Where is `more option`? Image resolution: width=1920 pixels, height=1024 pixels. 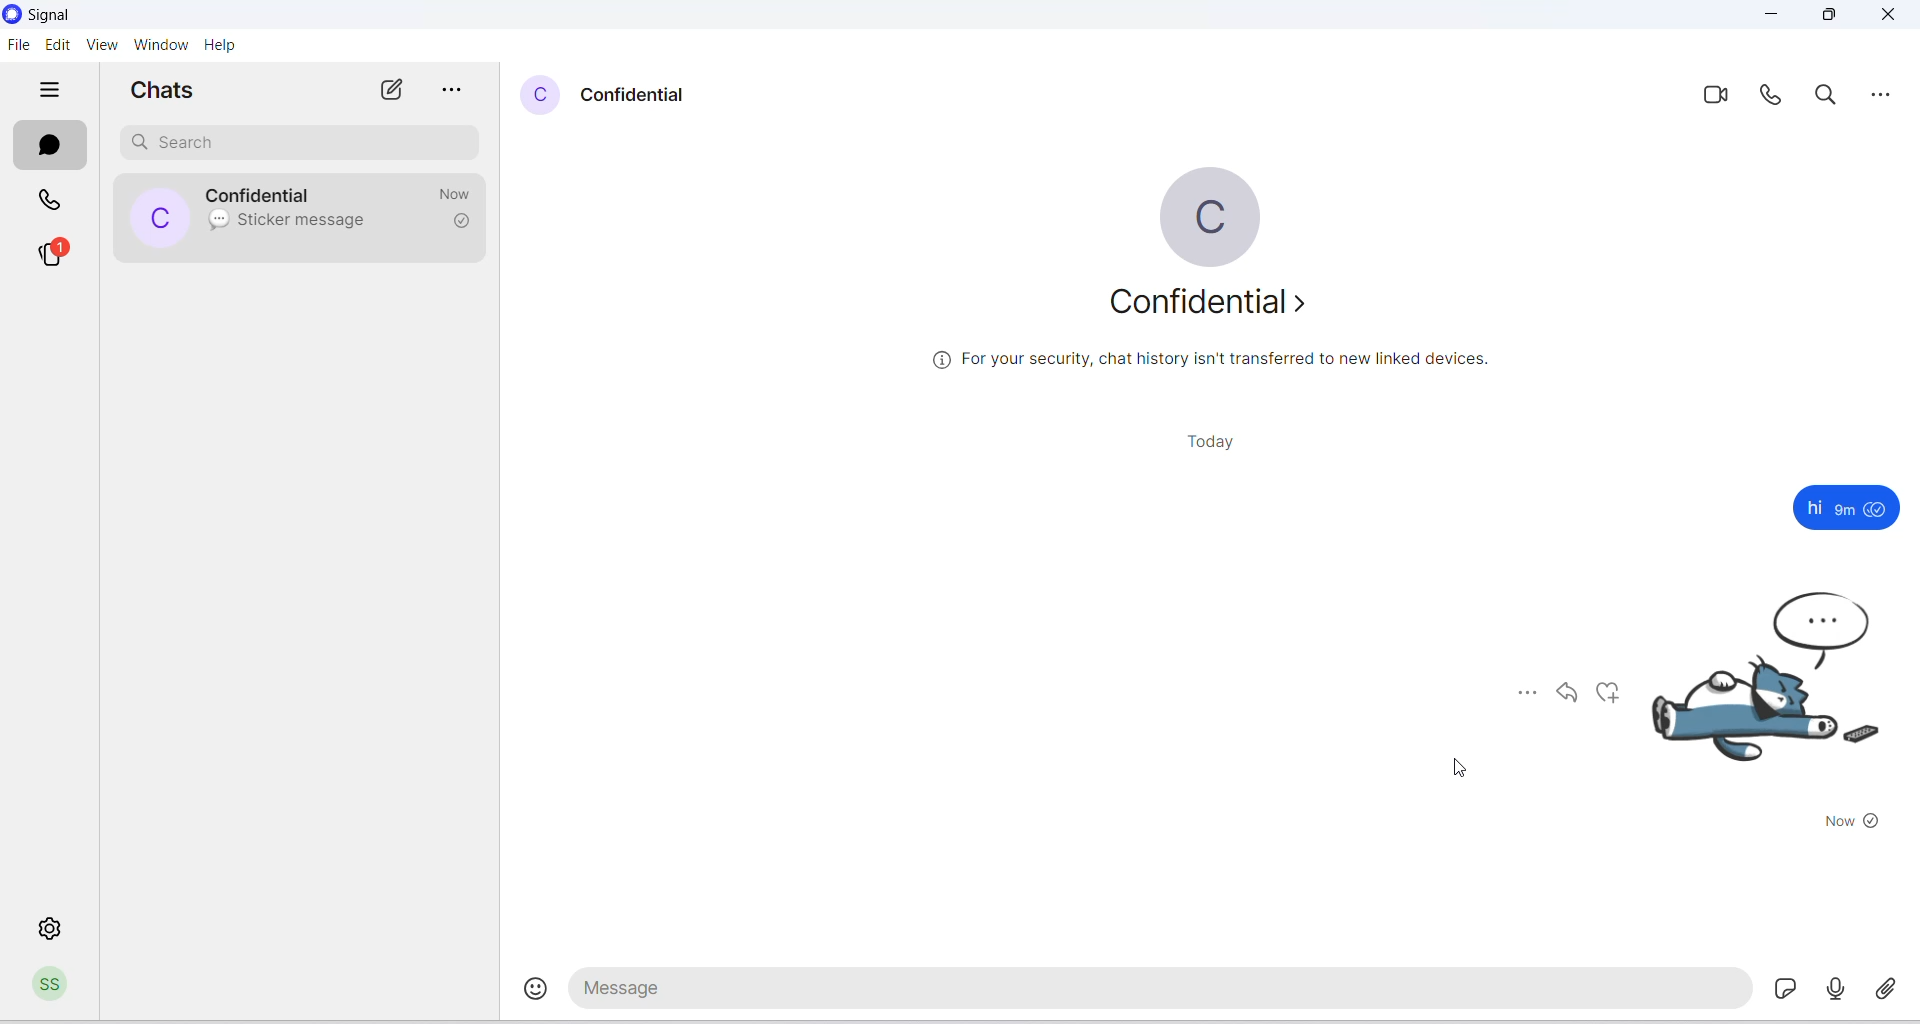 more option is located at coordinates (455, 91).